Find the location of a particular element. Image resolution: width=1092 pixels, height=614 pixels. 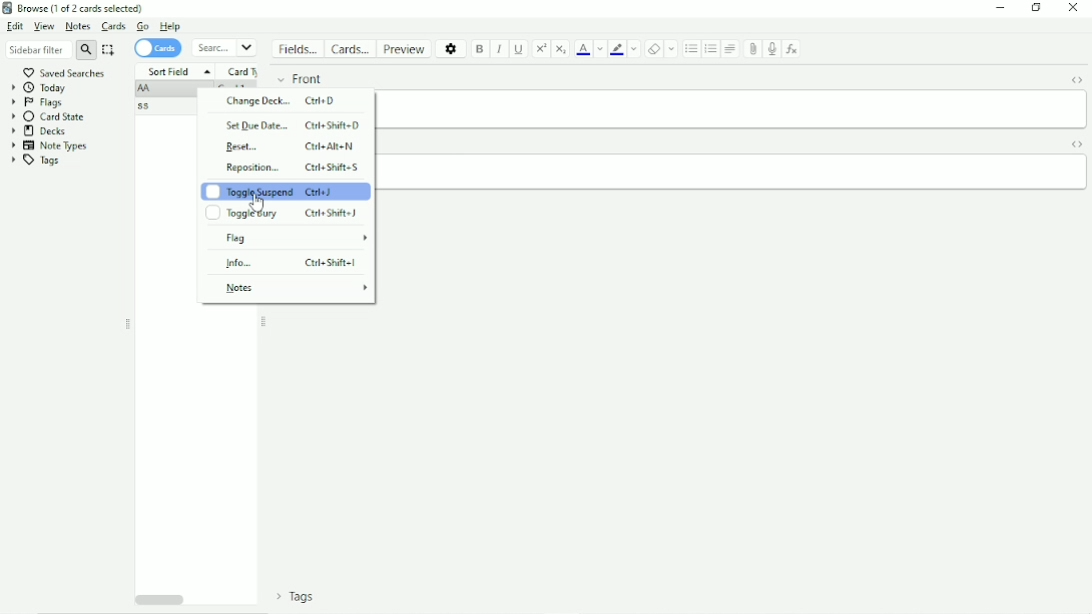

Saved searches is located at coordinates (60, 71).